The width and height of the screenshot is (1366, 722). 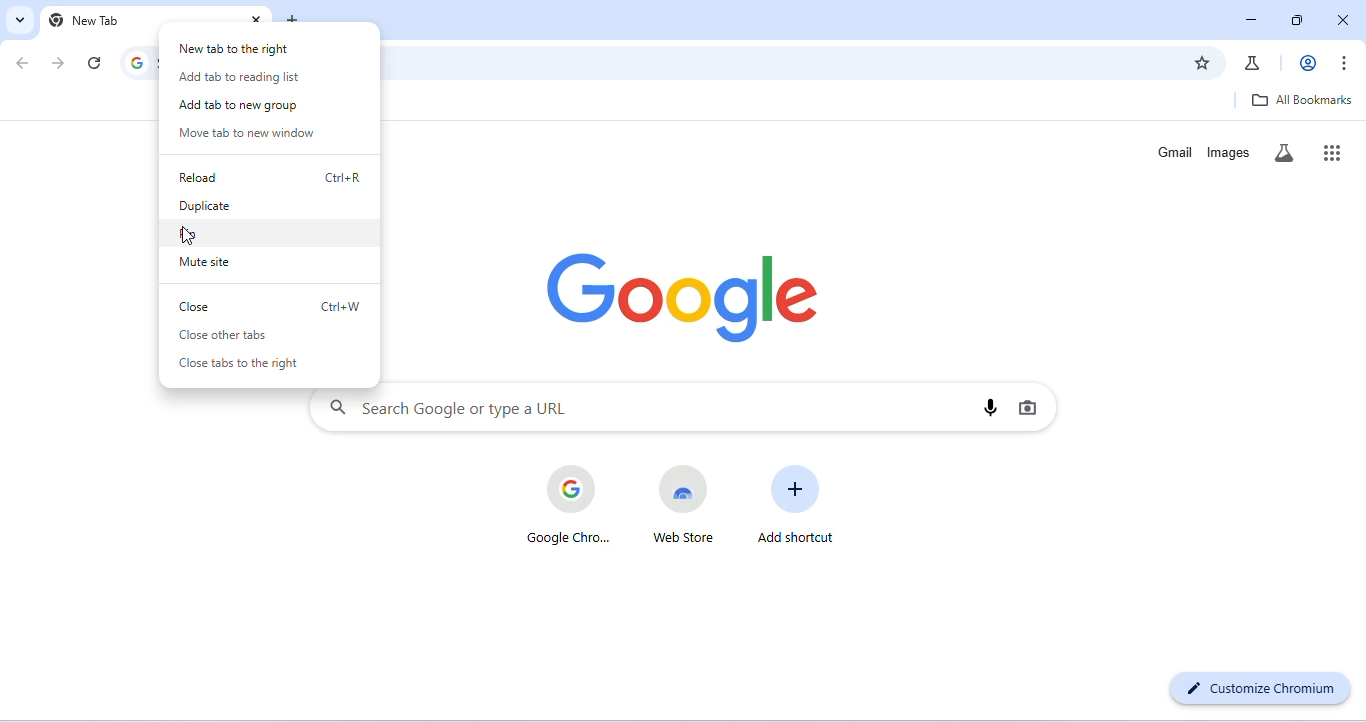 What do you see at coordinates (1228, 151) in the screenshot?
I see `images` at bounding box center [1228, 151].